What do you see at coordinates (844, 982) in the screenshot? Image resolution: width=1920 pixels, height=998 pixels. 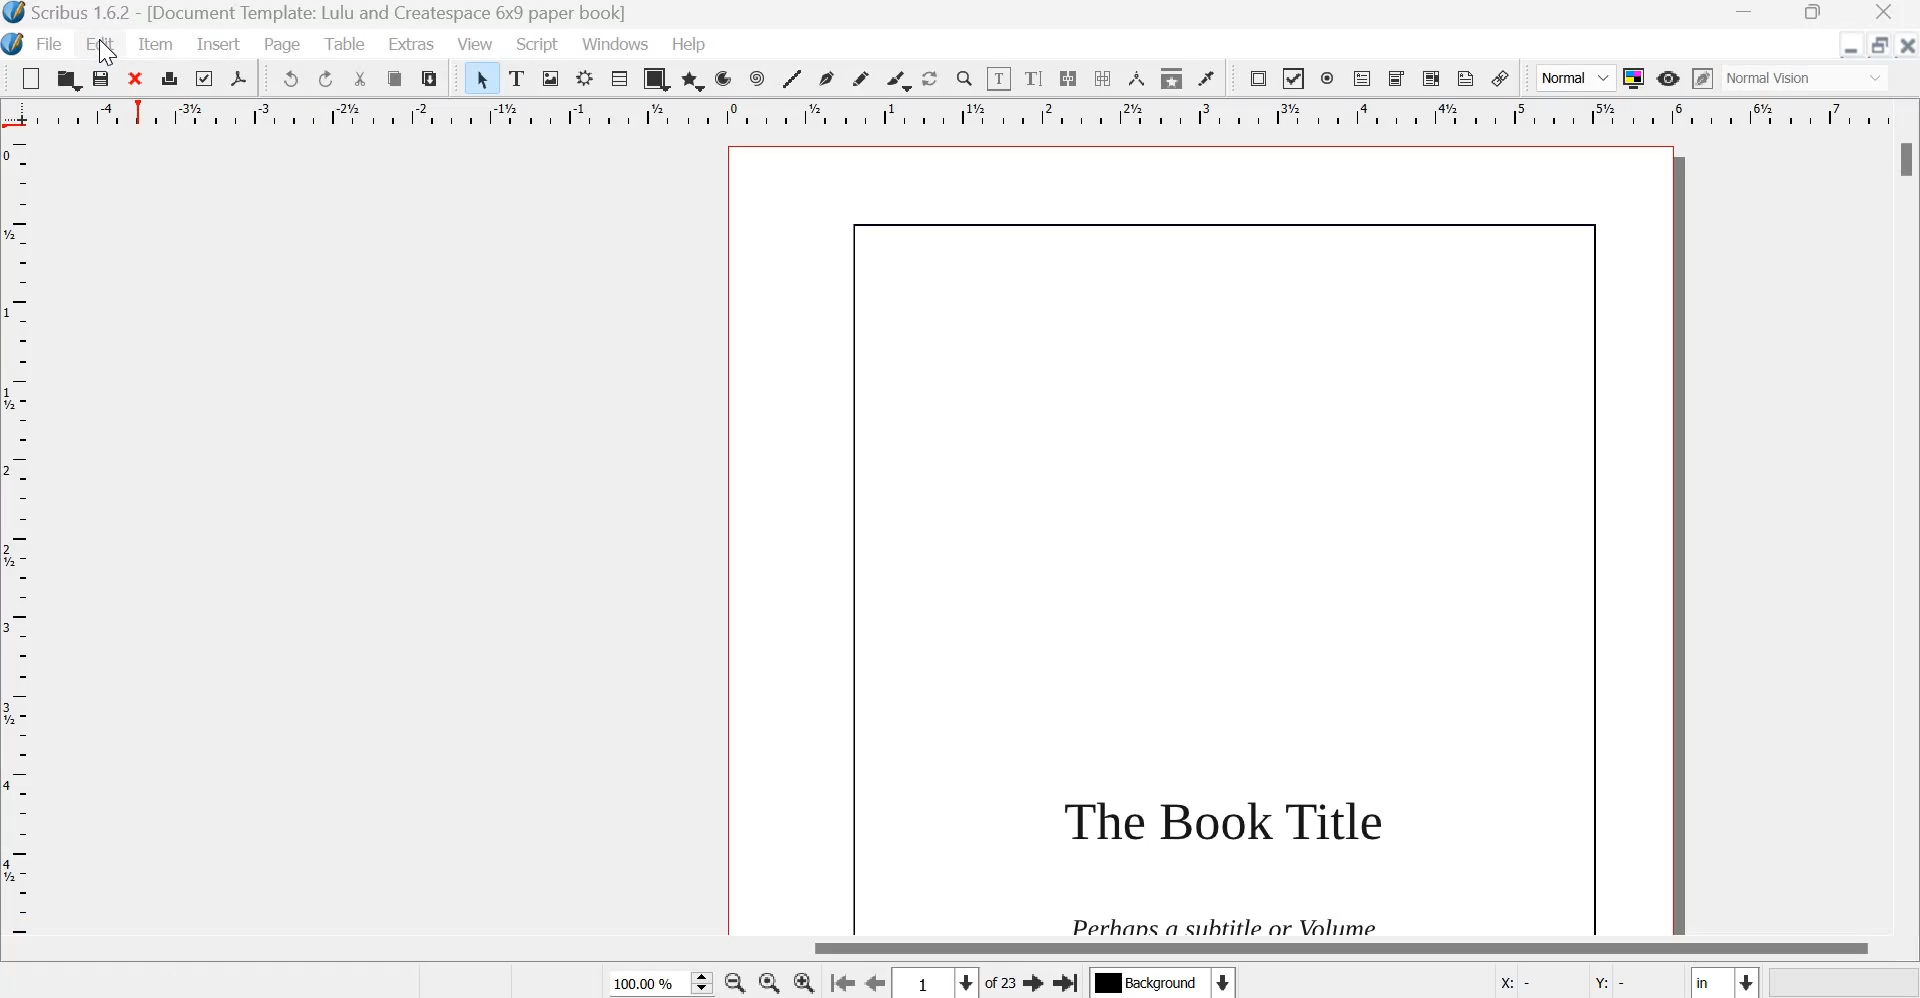 I see `go to the first page` at bounding box center [844, 982].